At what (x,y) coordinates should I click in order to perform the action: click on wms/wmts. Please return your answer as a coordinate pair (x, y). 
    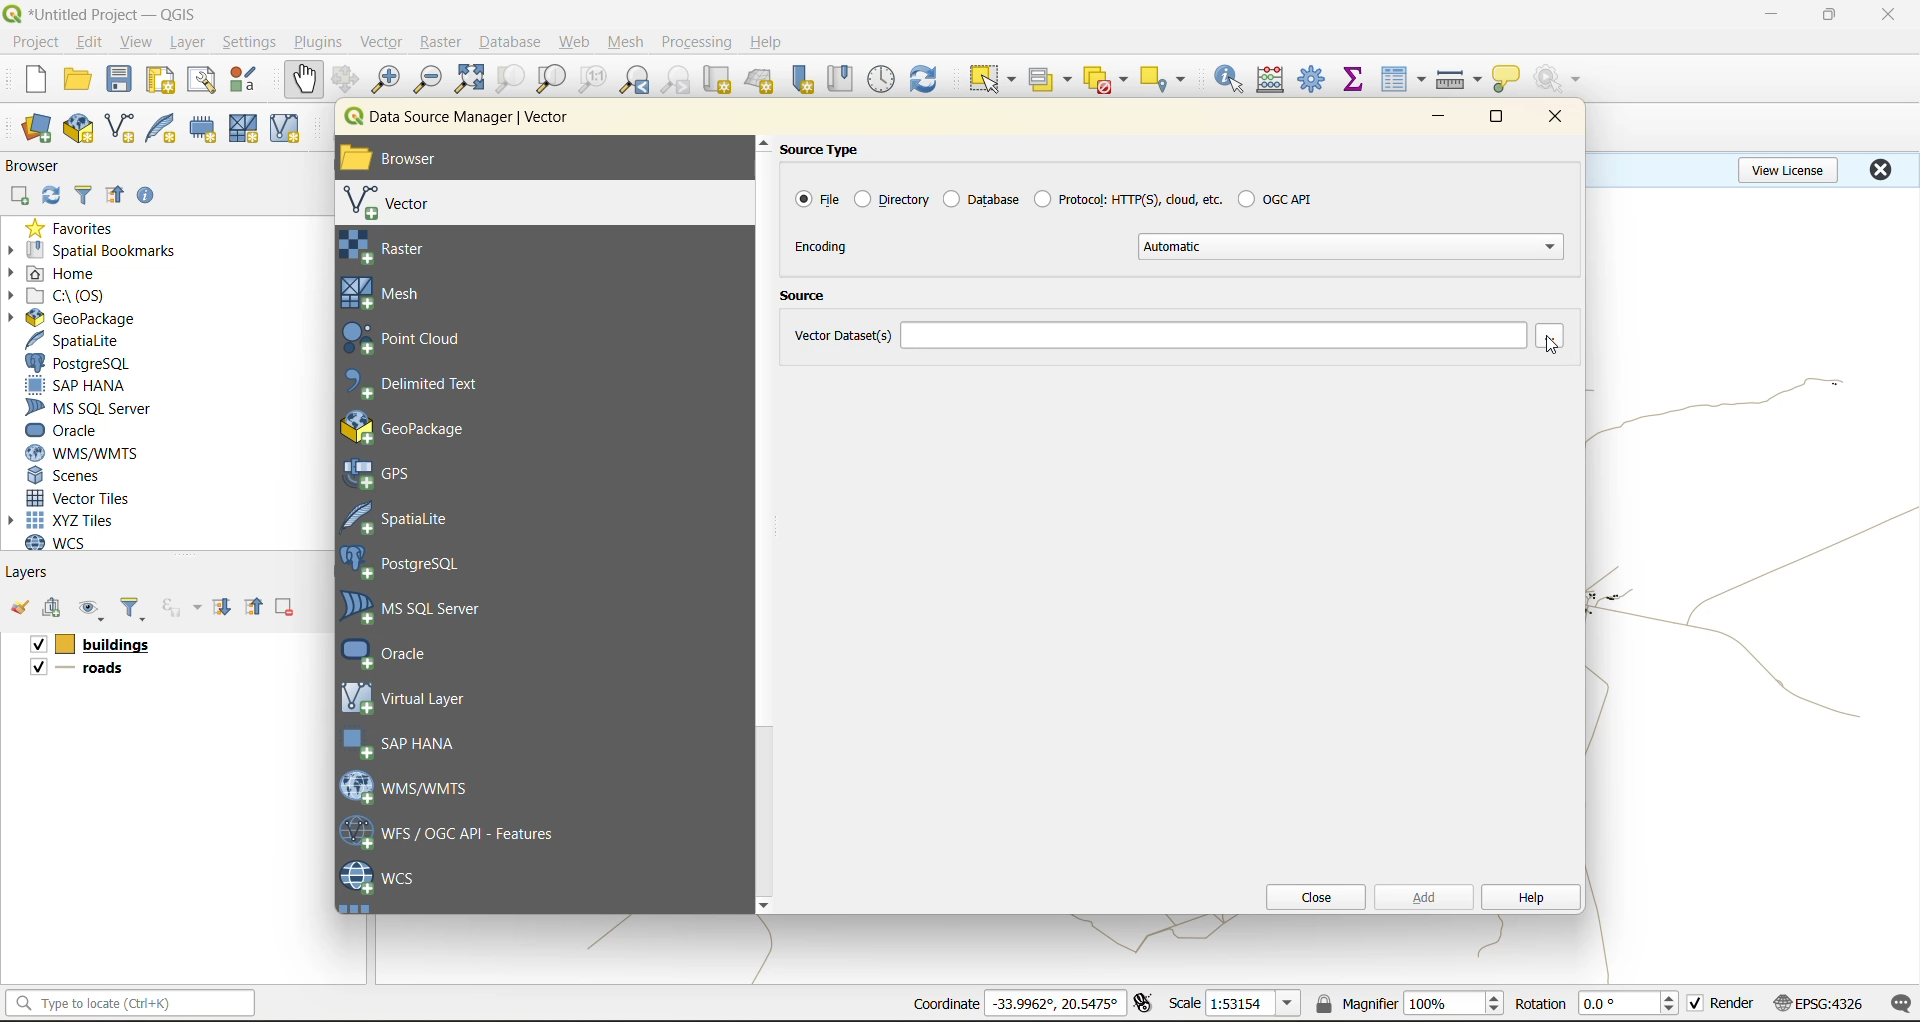
    Looking at the image, I should click on (90, 453).